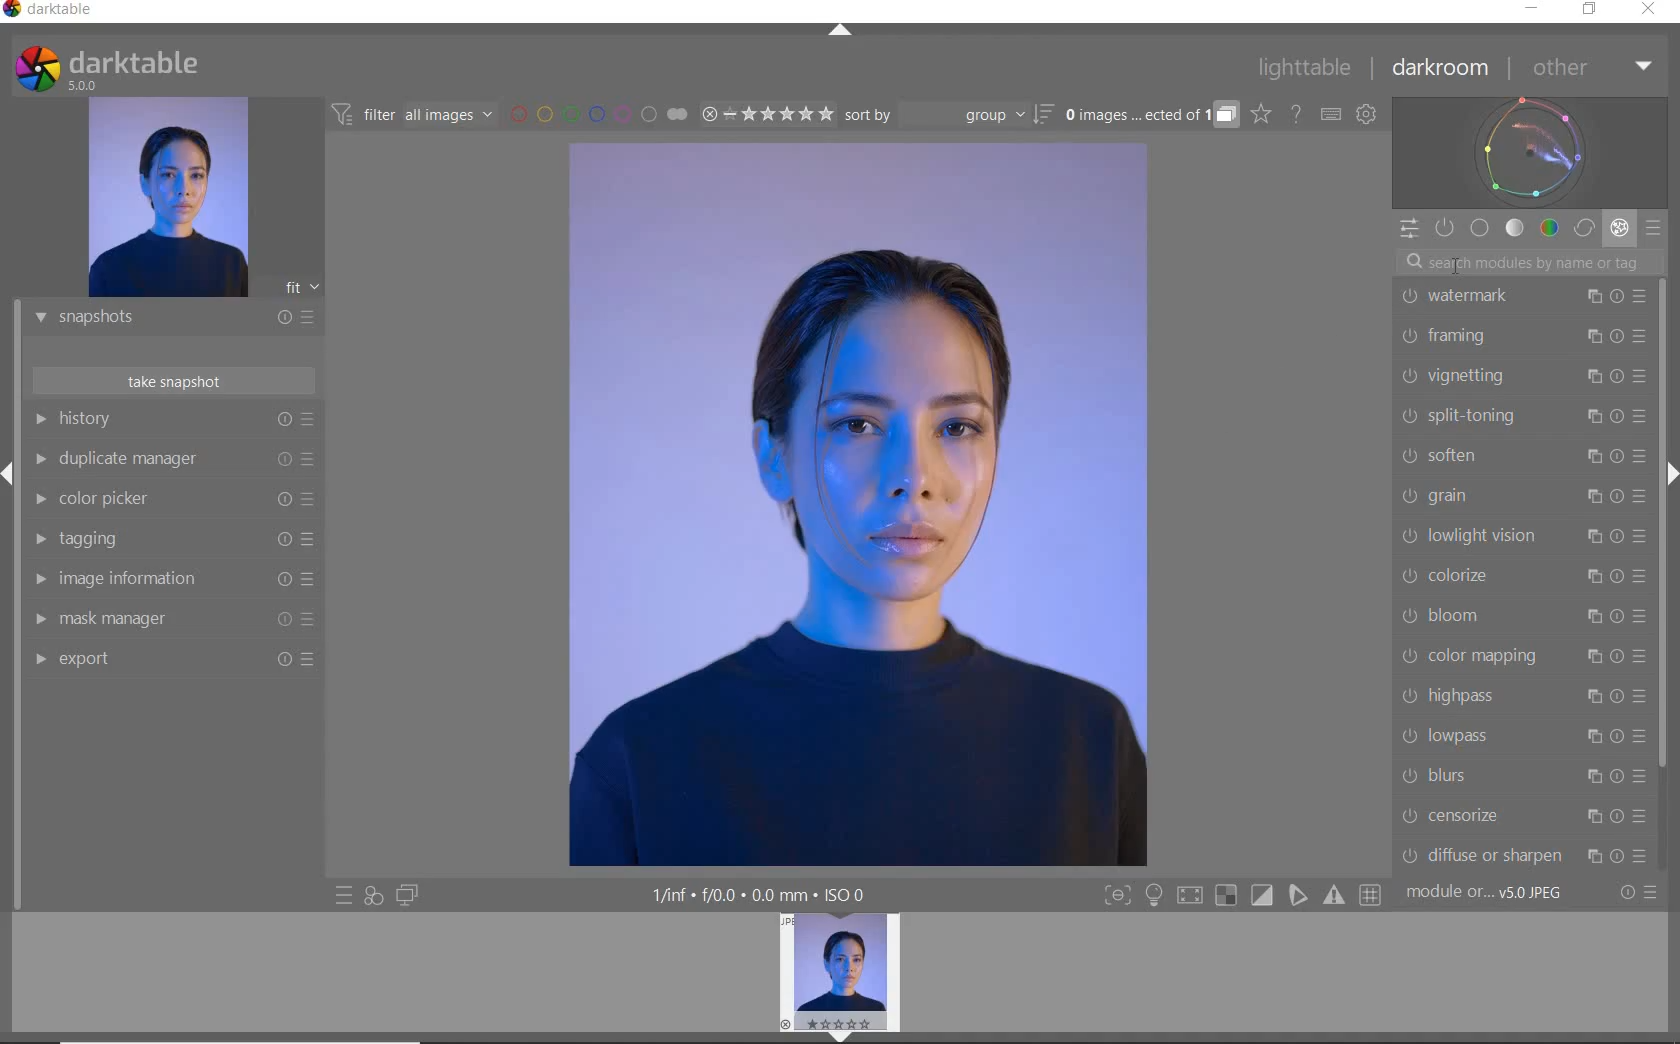  I want to click on SHOW GLOBAL PREFERENCES, so click(1366, 115).